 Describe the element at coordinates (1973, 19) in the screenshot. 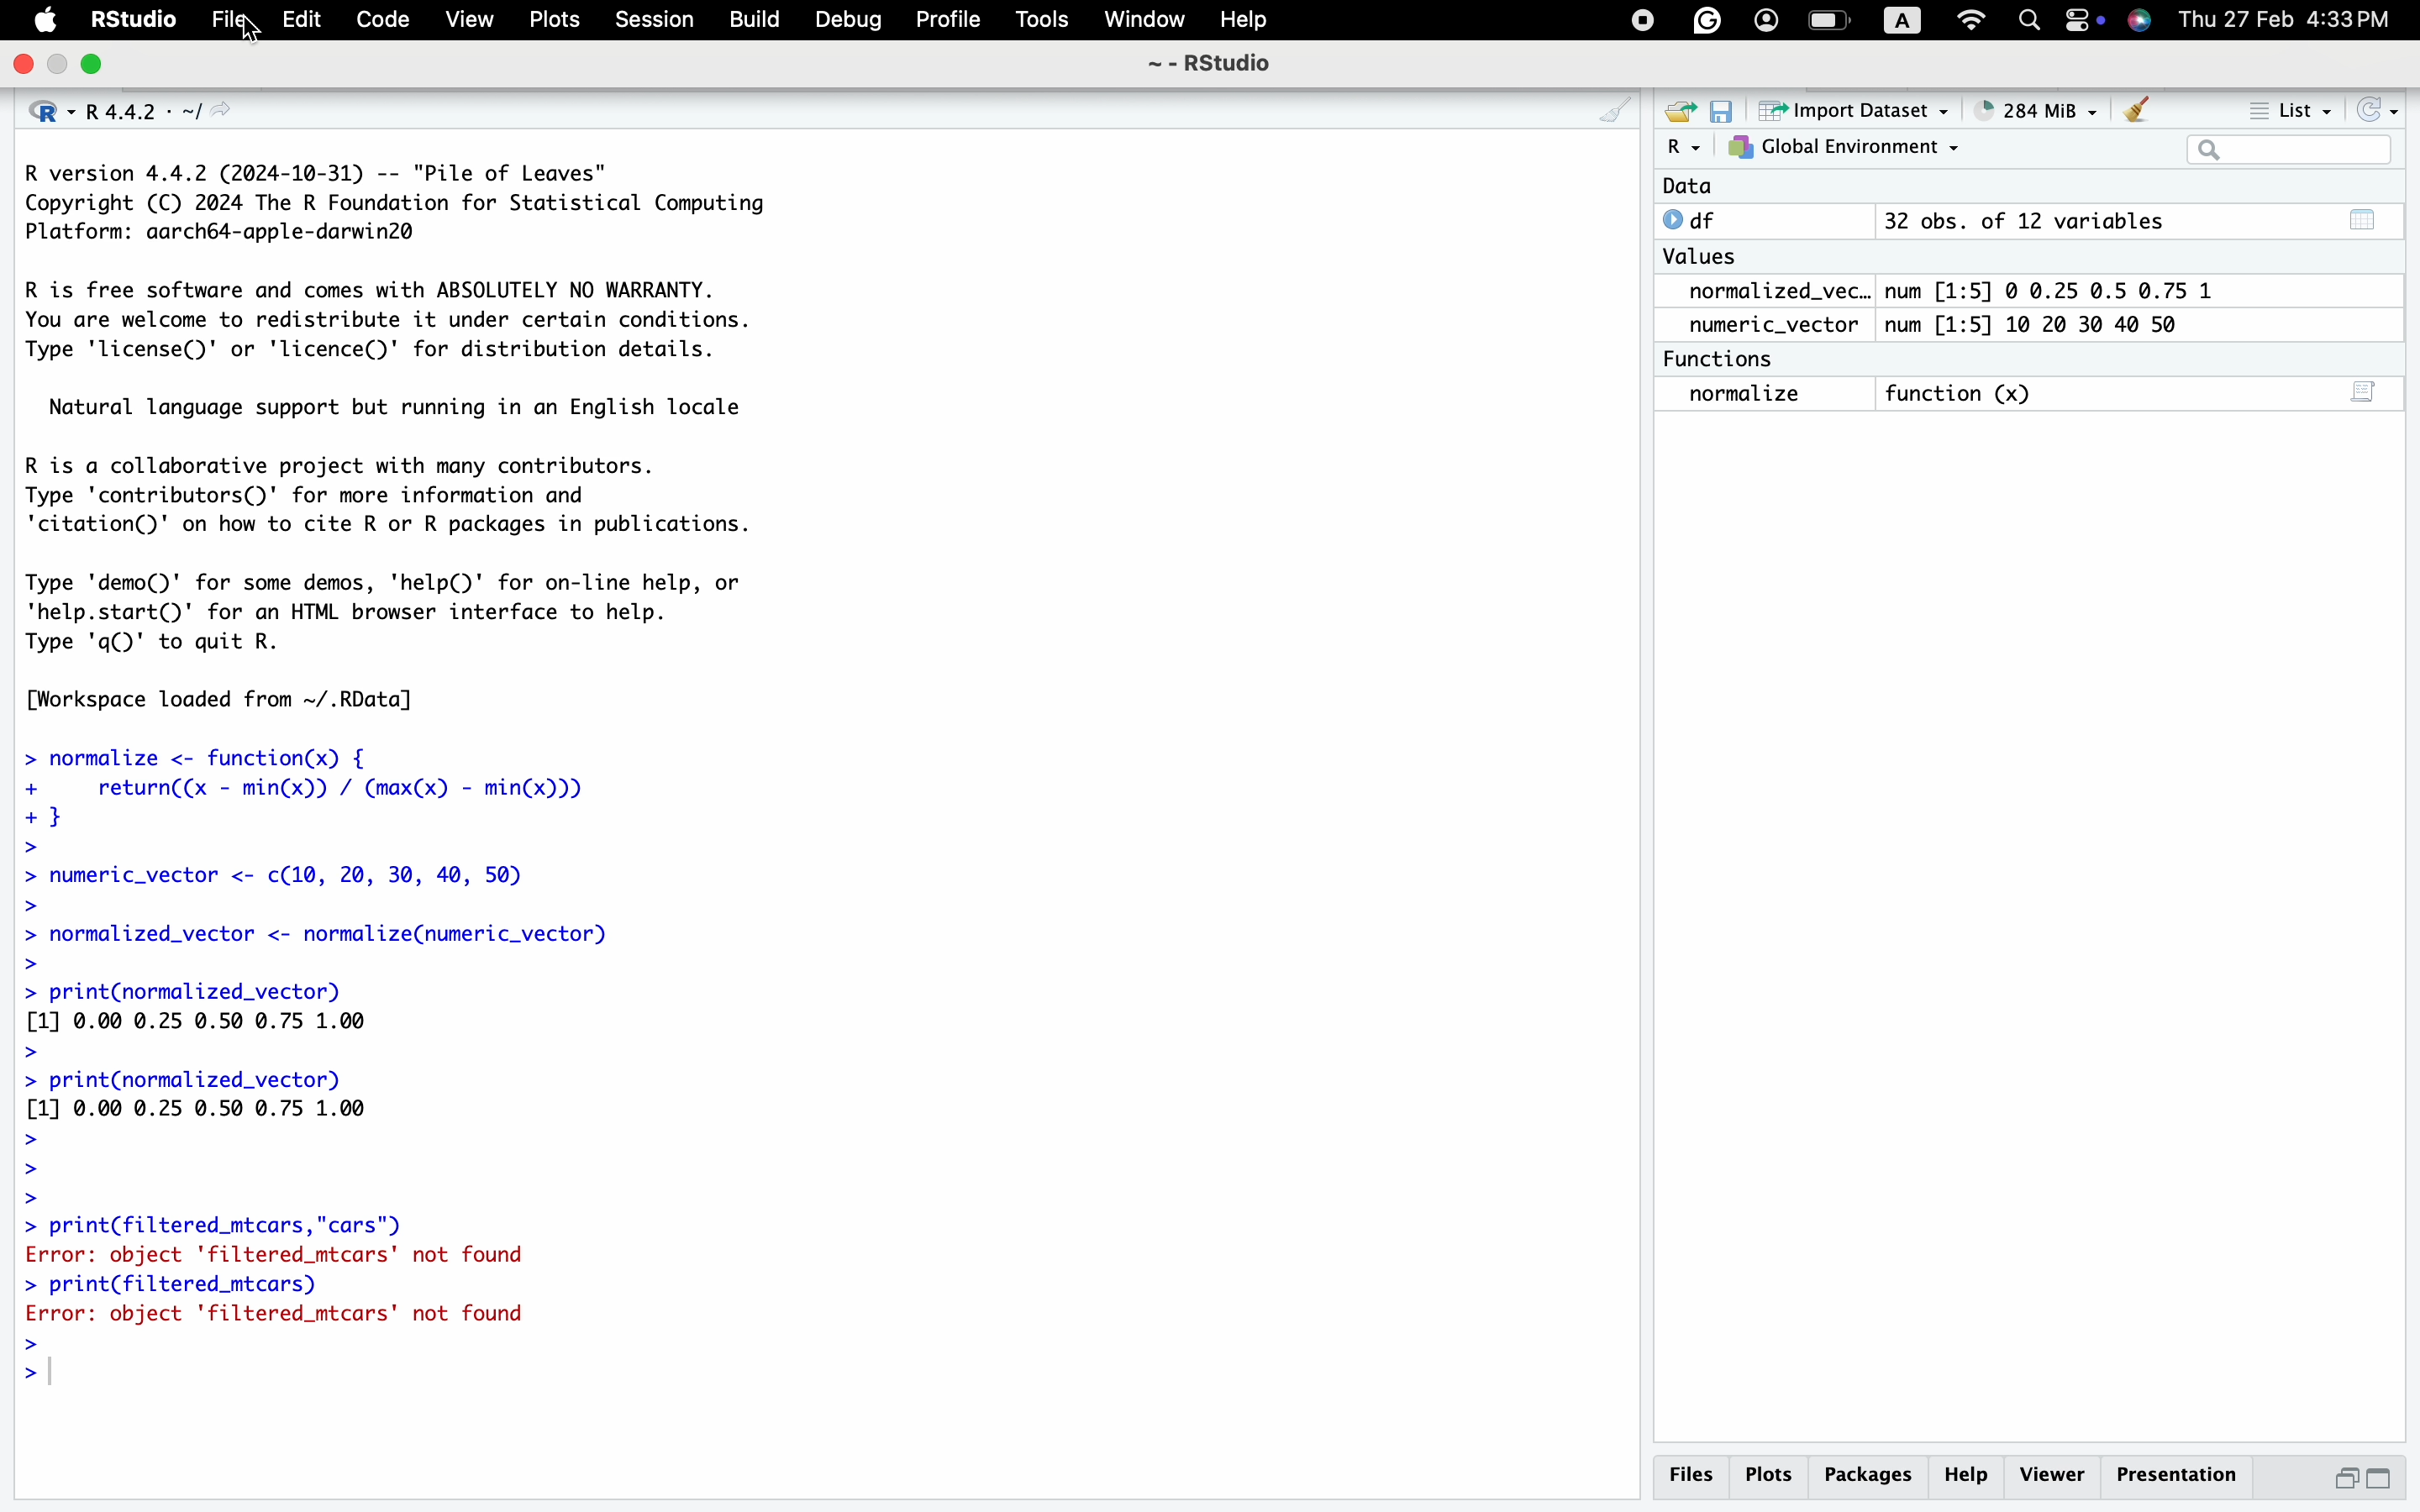

I see `wifi` at that location.